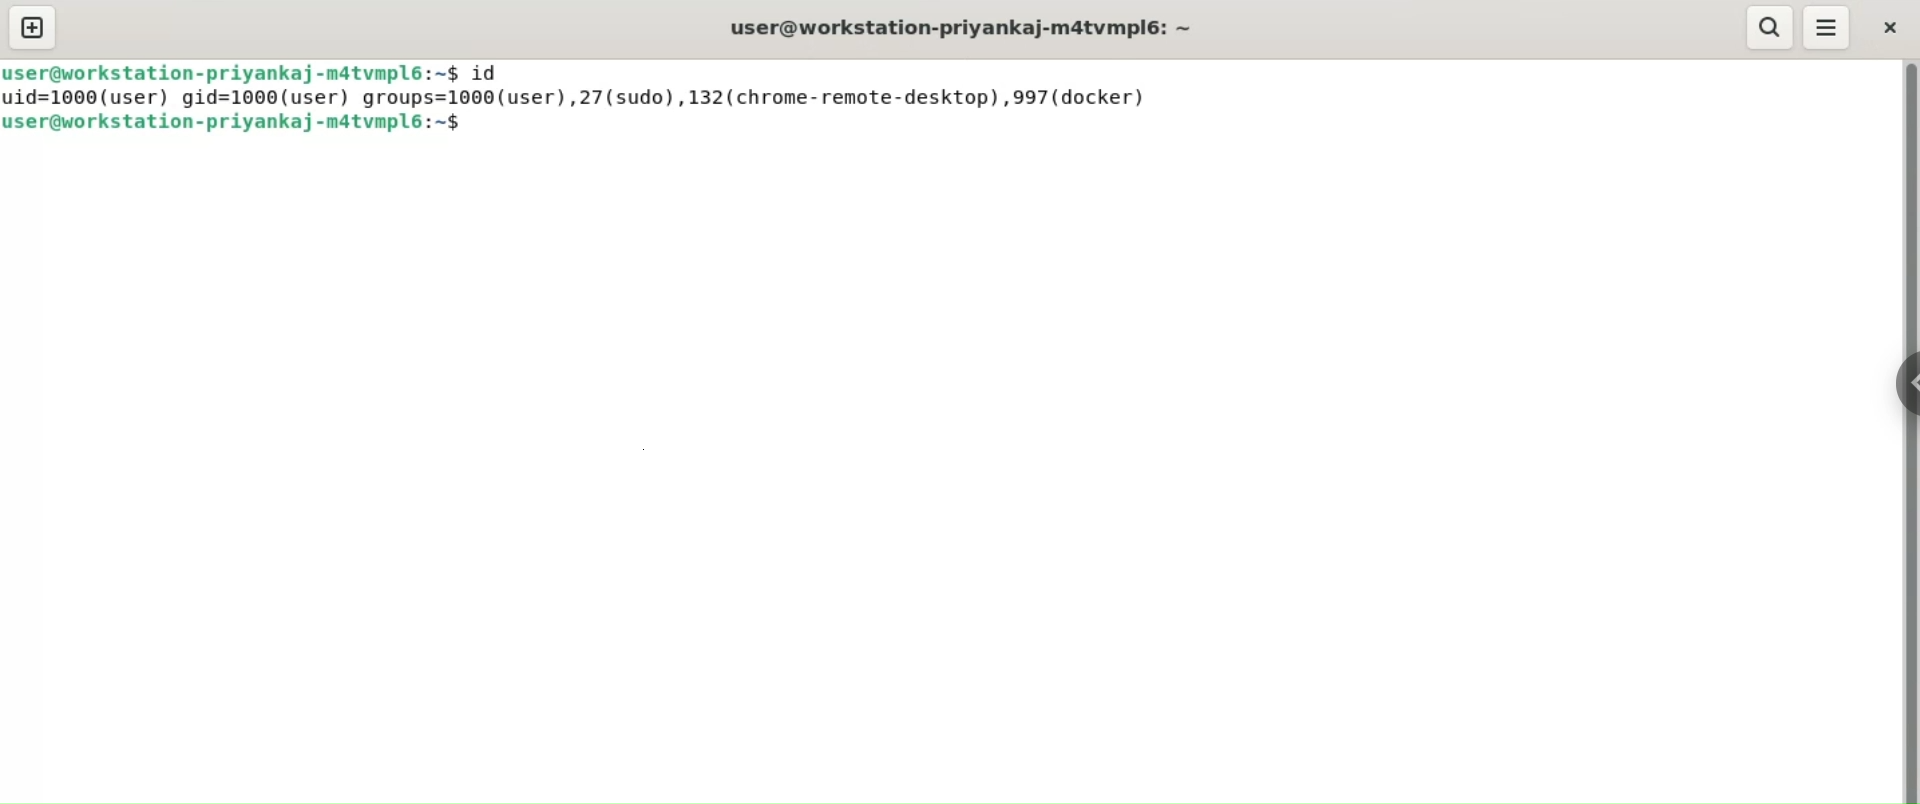  Describe the element at coordinates (1766, 28) in the screenshot. I see `search` at that location.